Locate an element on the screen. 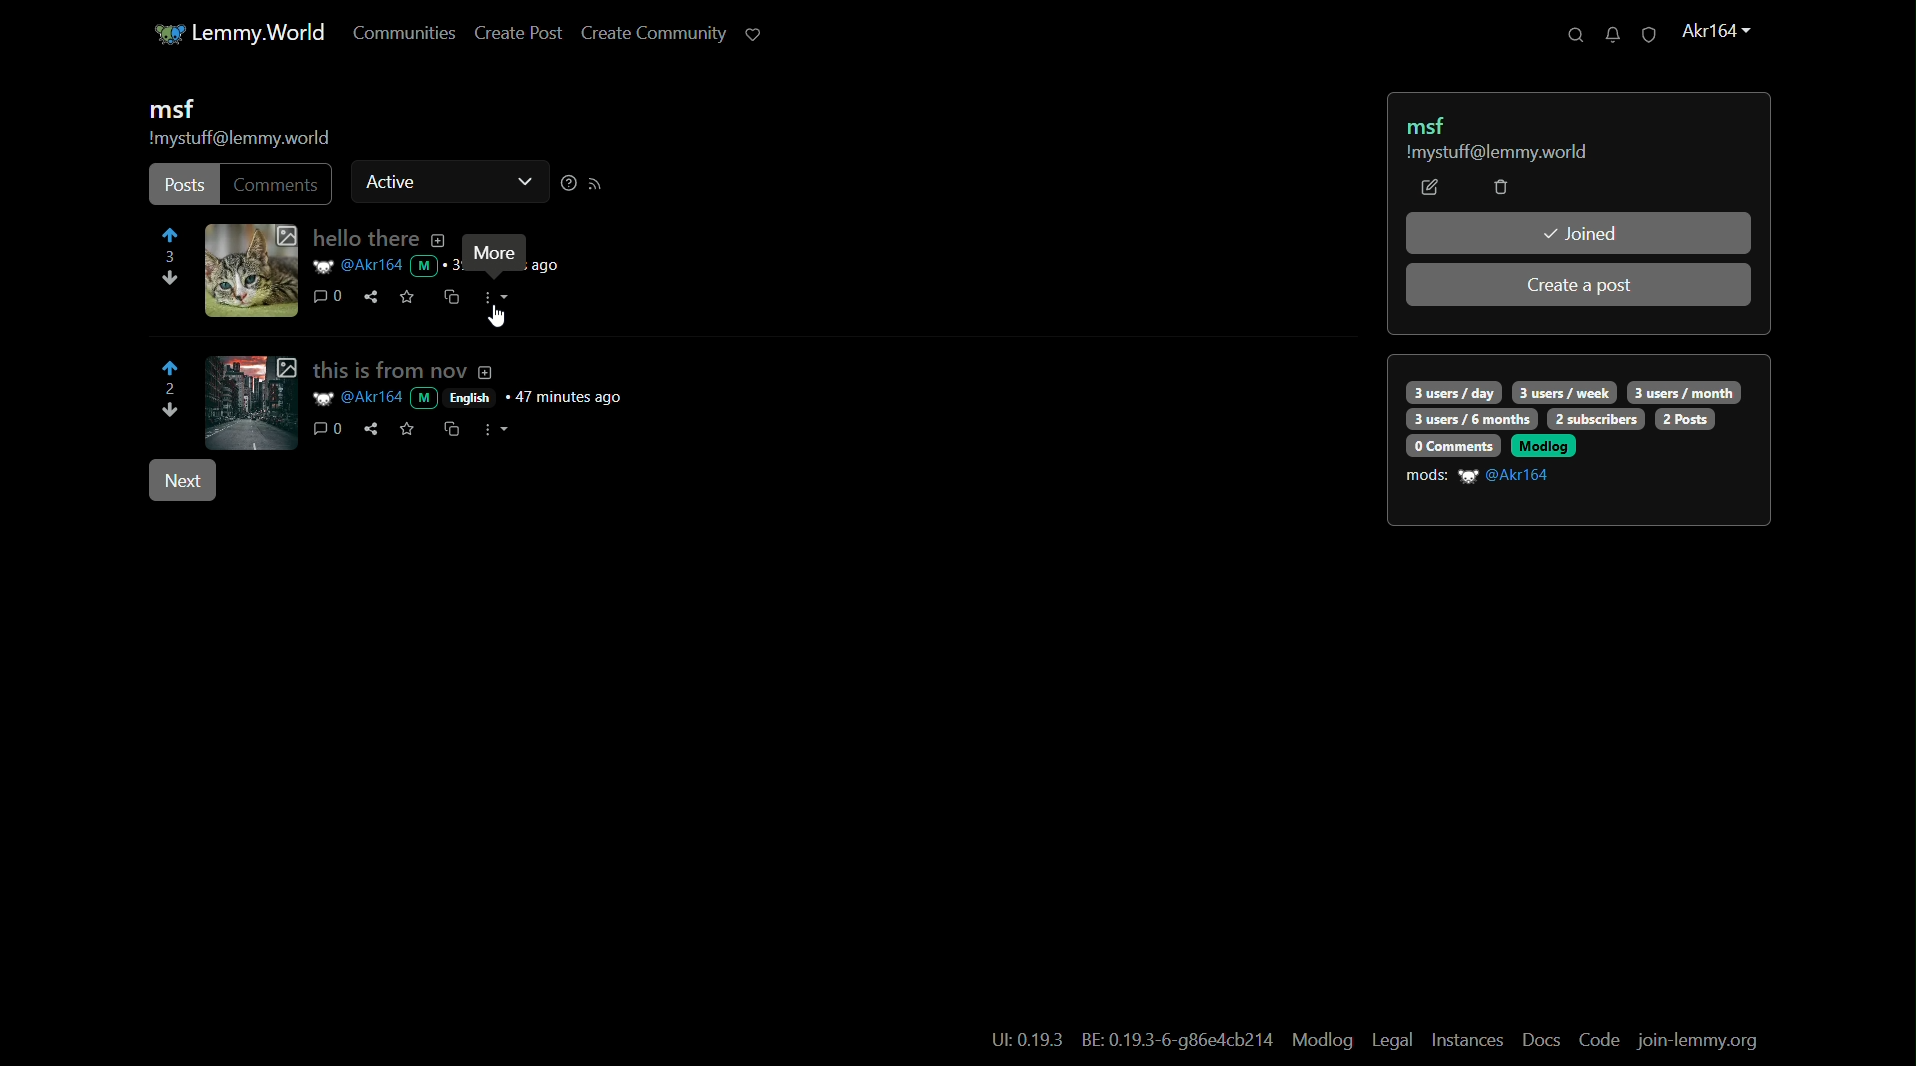  cross post is located at coordinates (450, 299).